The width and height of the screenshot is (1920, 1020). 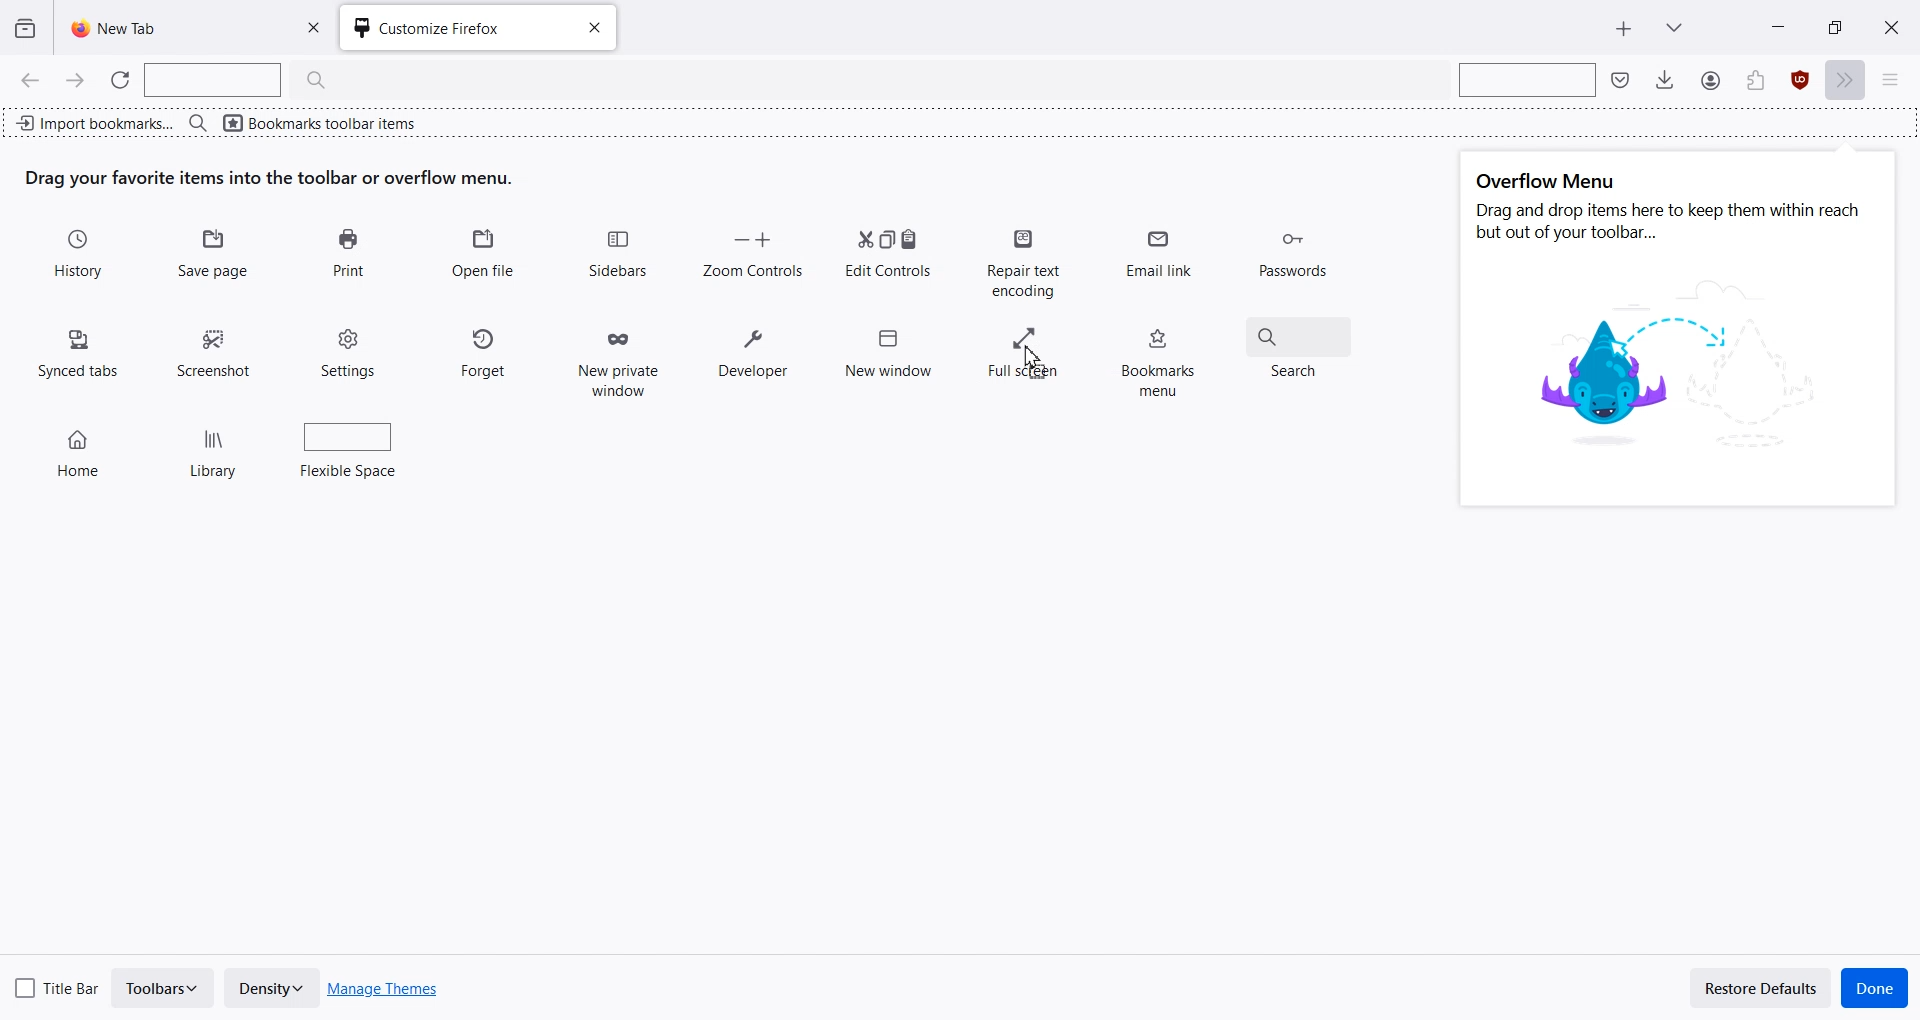 What do you see at coordinates (888, 251) in the screenshot?
I see `Edit Controls` at bounding box center [888, 251].